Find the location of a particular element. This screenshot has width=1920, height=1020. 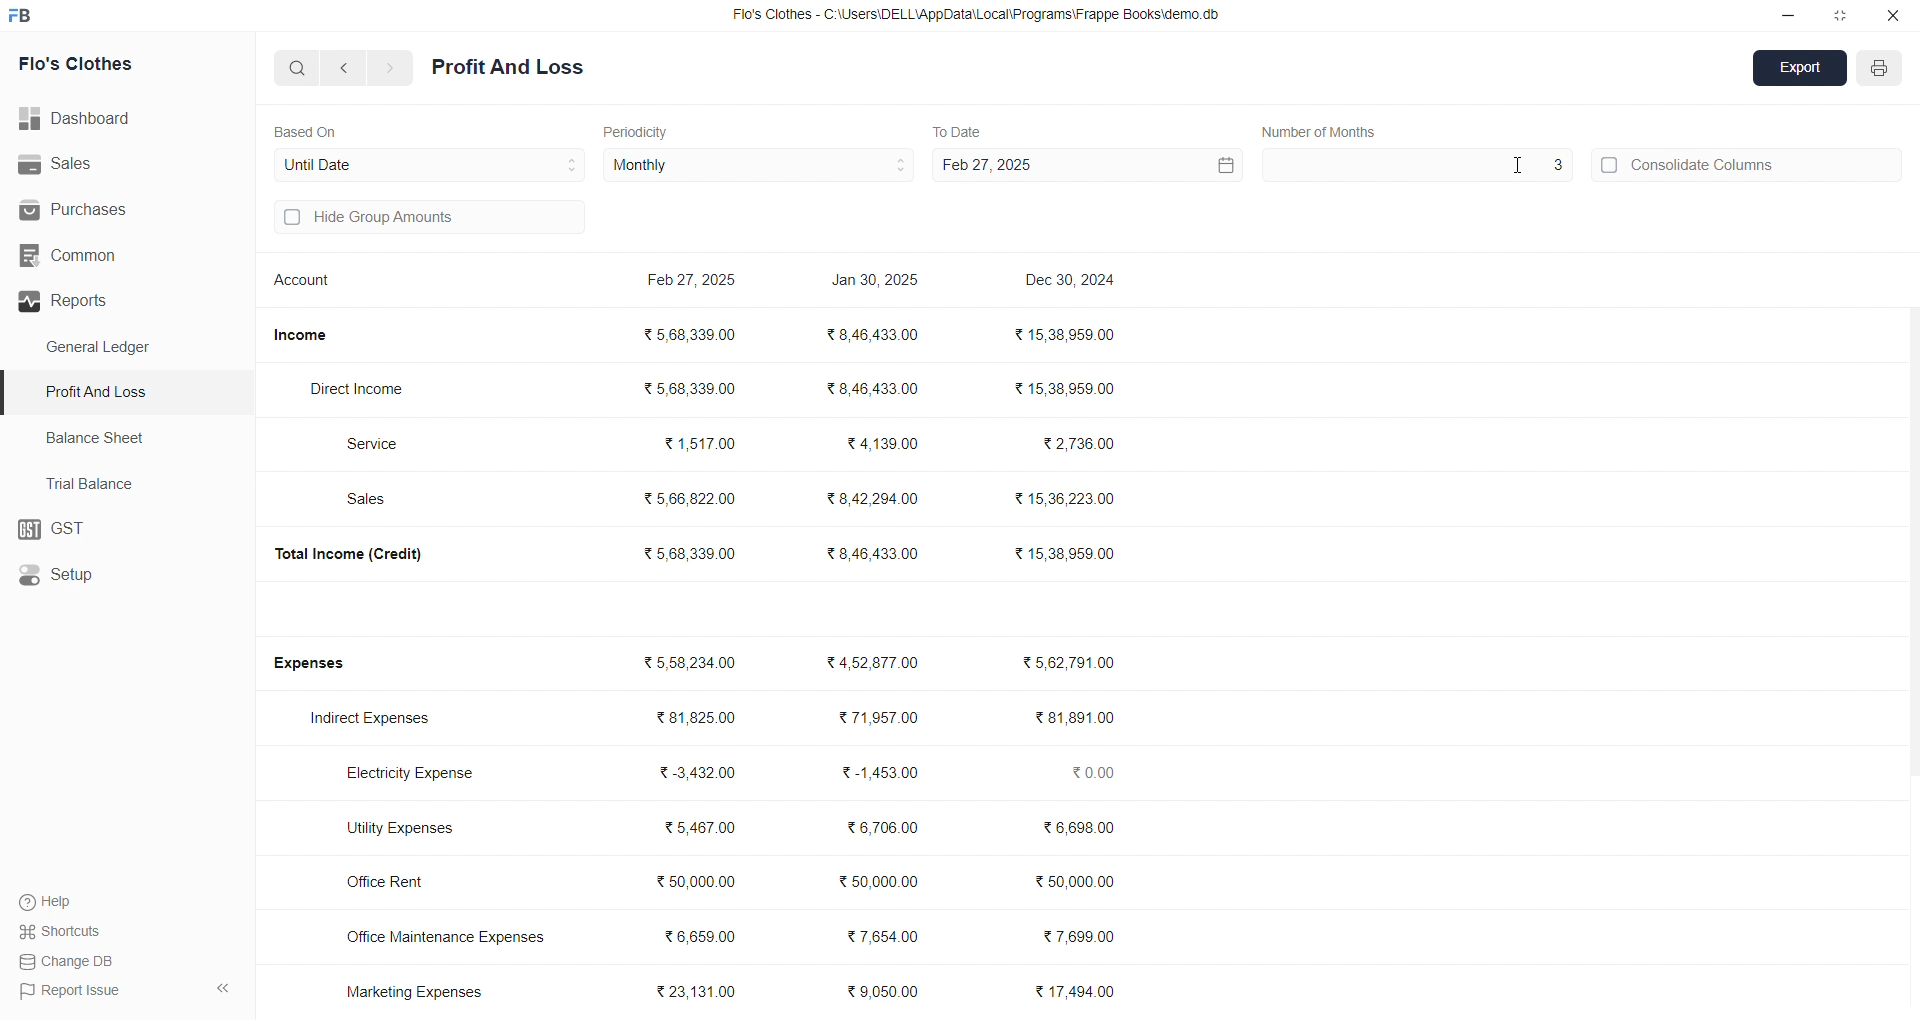

₹0.00 is located at coordinates (1099, 772).